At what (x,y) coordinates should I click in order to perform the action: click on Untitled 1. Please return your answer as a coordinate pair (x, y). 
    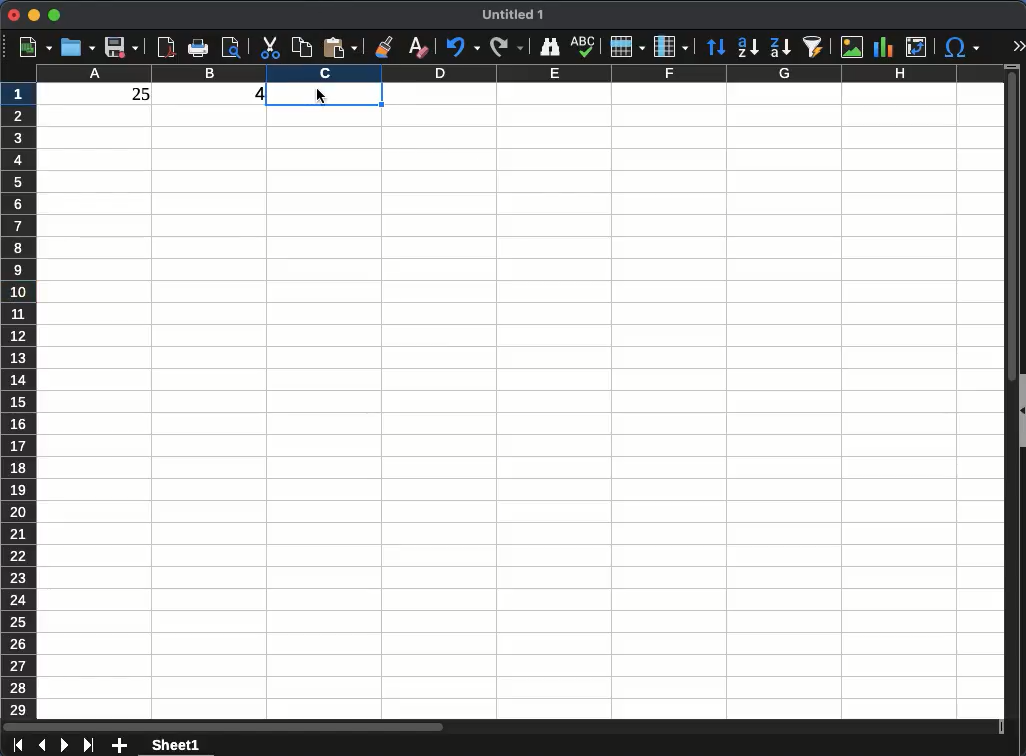
    Looking at the image, I should click on (515, 15).